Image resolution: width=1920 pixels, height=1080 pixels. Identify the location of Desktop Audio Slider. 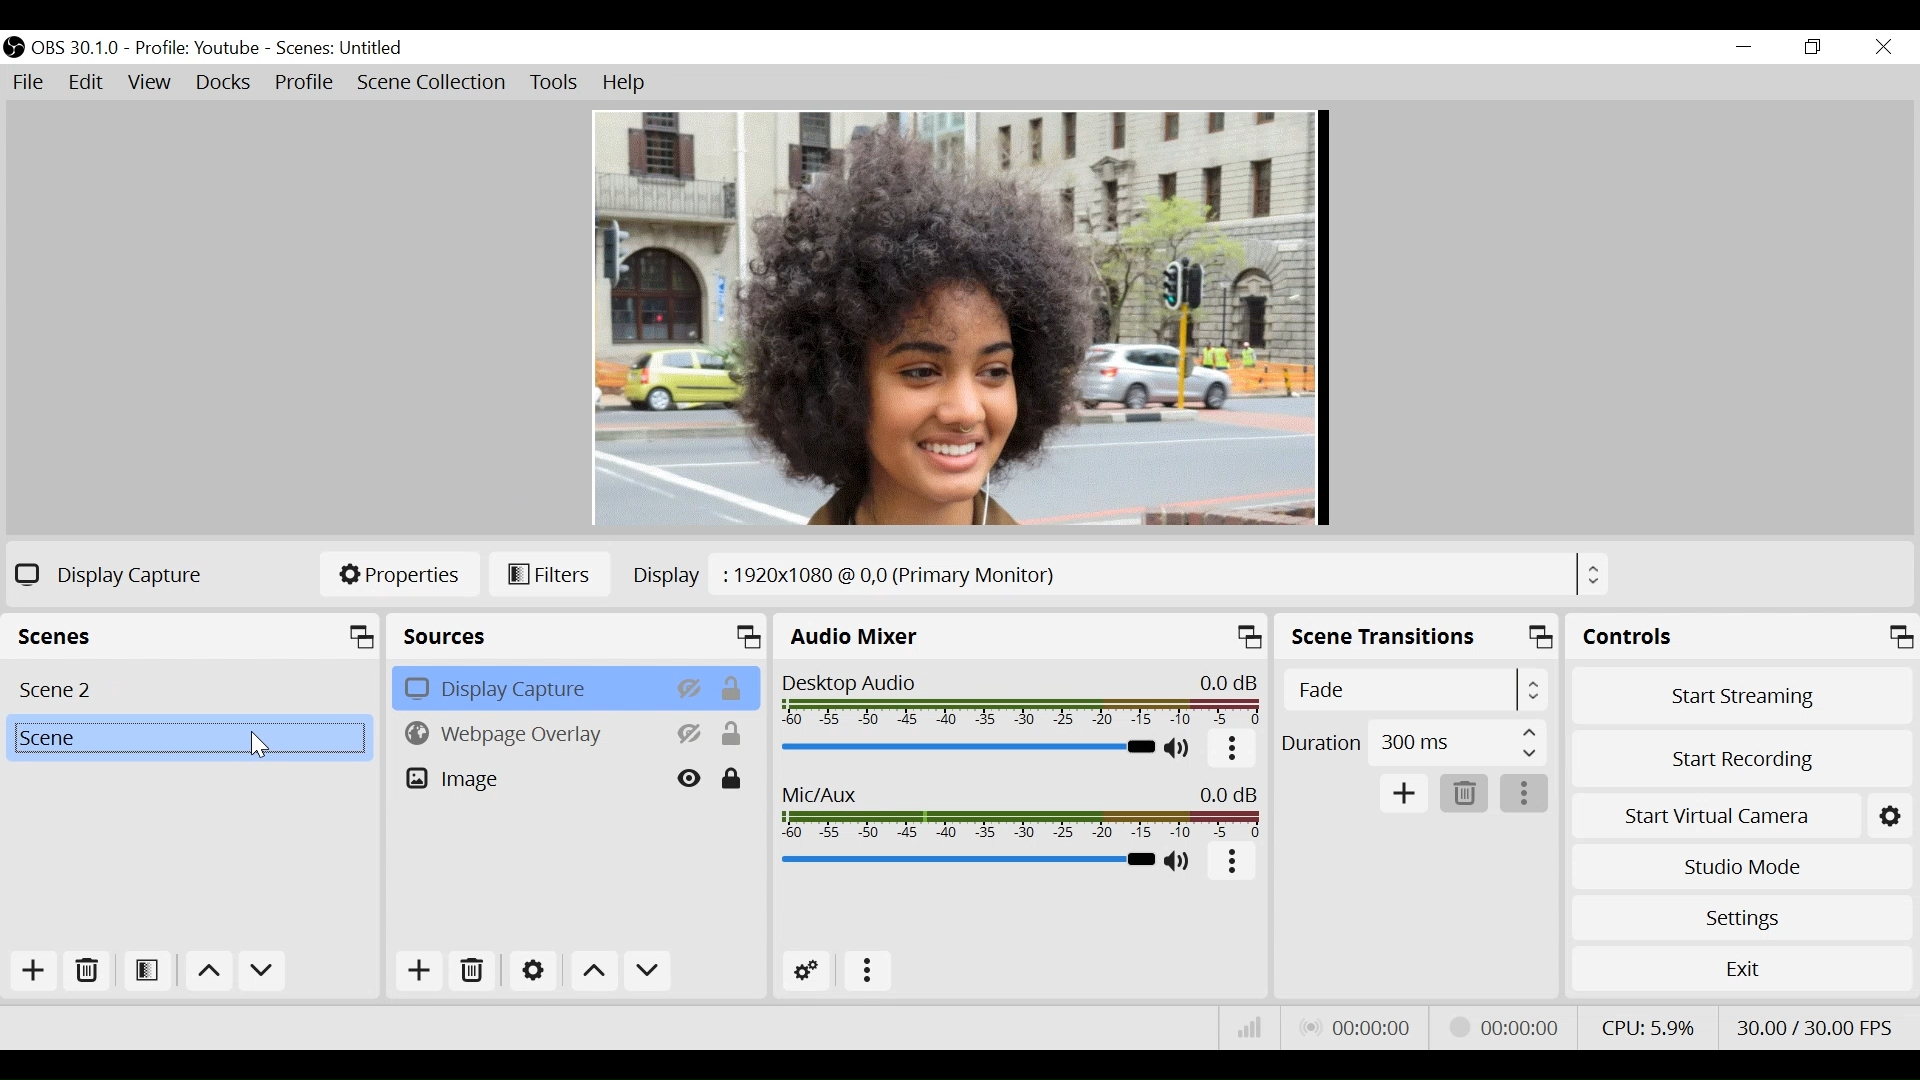
(969, 749).